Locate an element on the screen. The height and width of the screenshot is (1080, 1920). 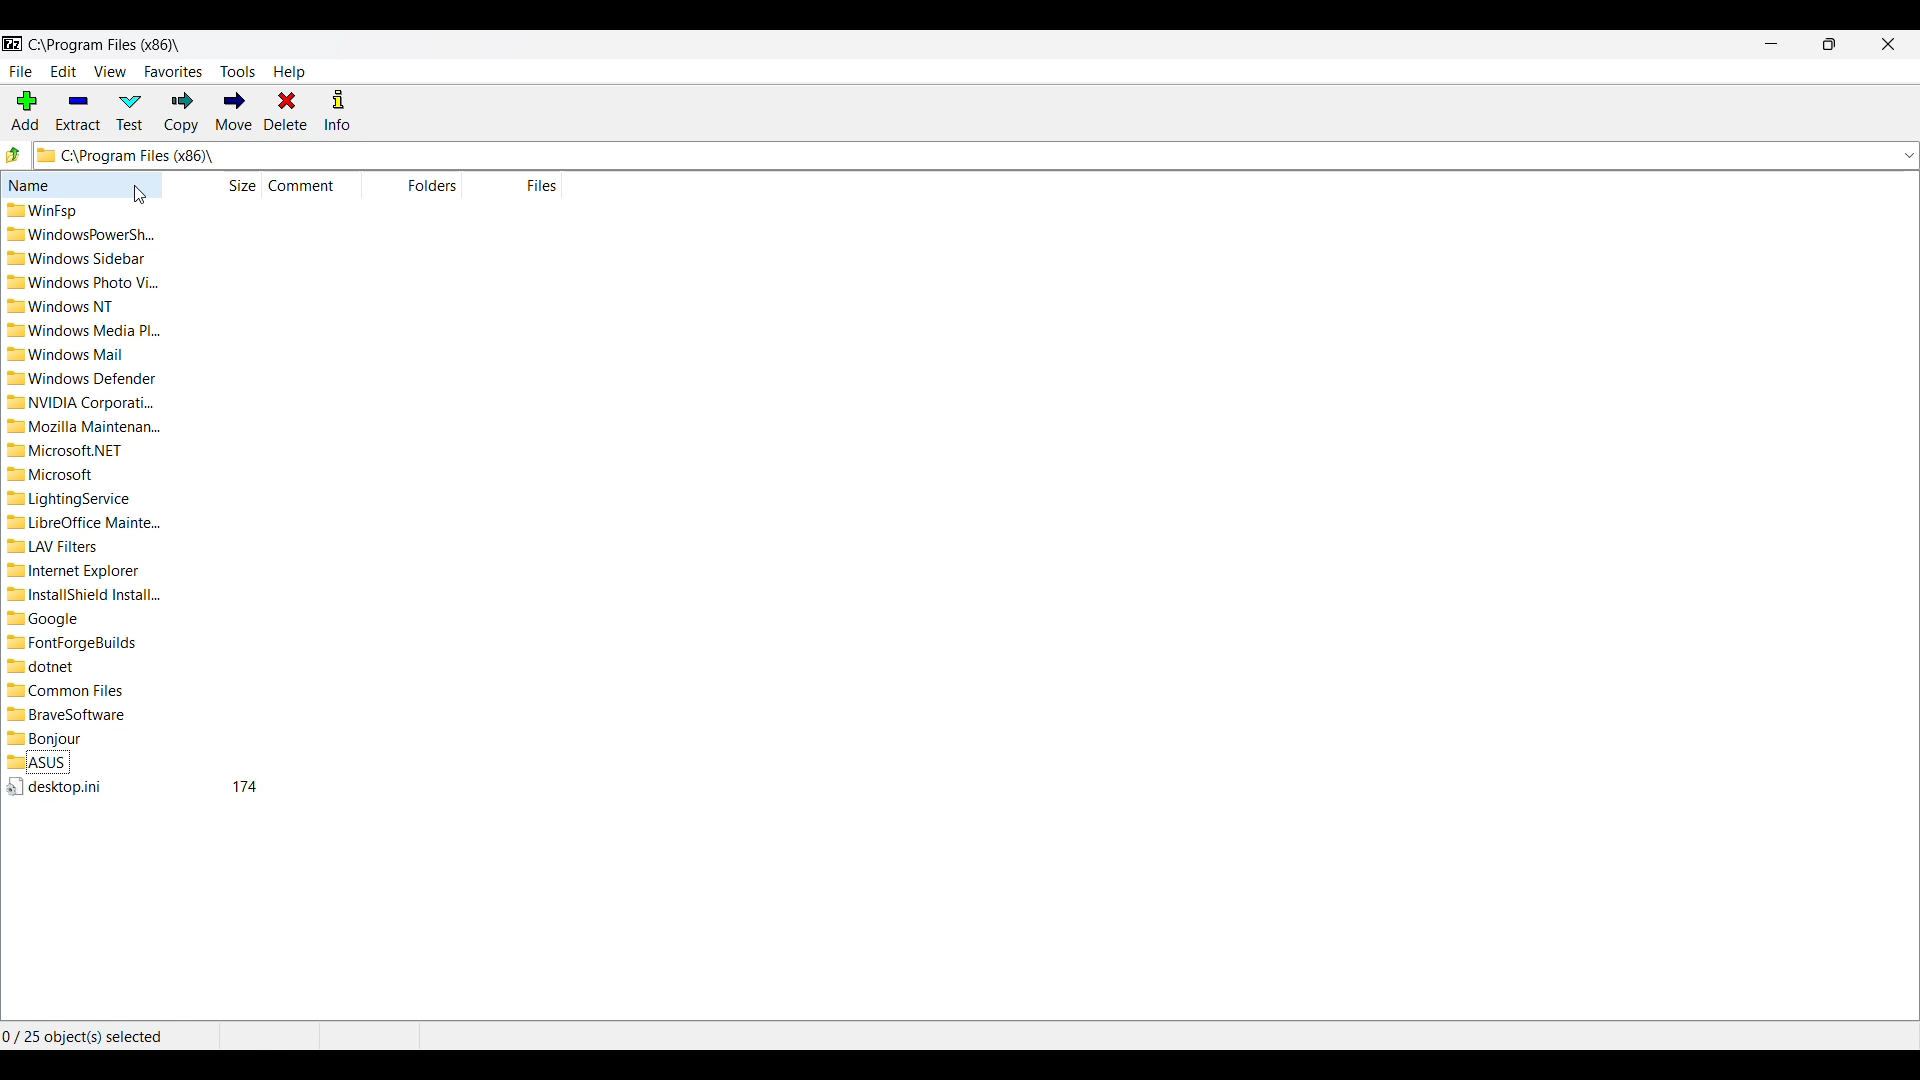
LAV Filters is located at coordinates (58, 547).